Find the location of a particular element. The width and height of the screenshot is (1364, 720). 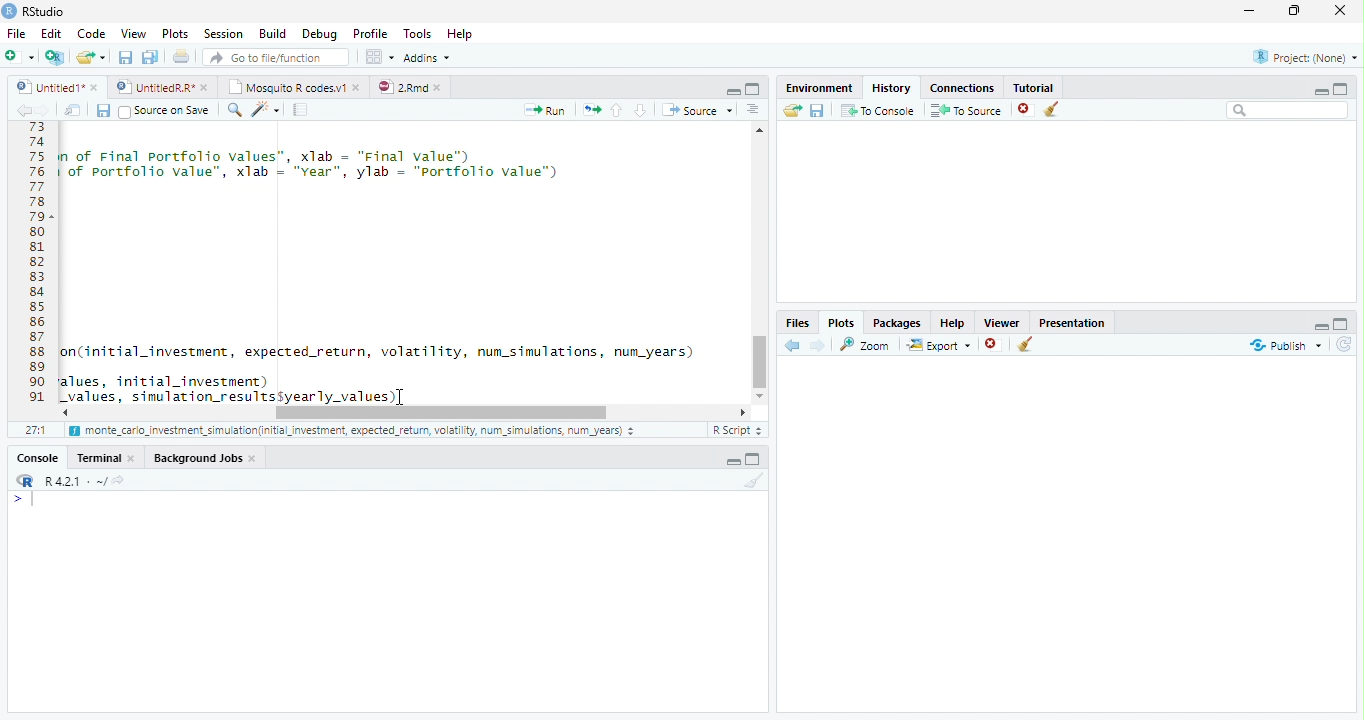

Edit is located at coordinates (50, 32).